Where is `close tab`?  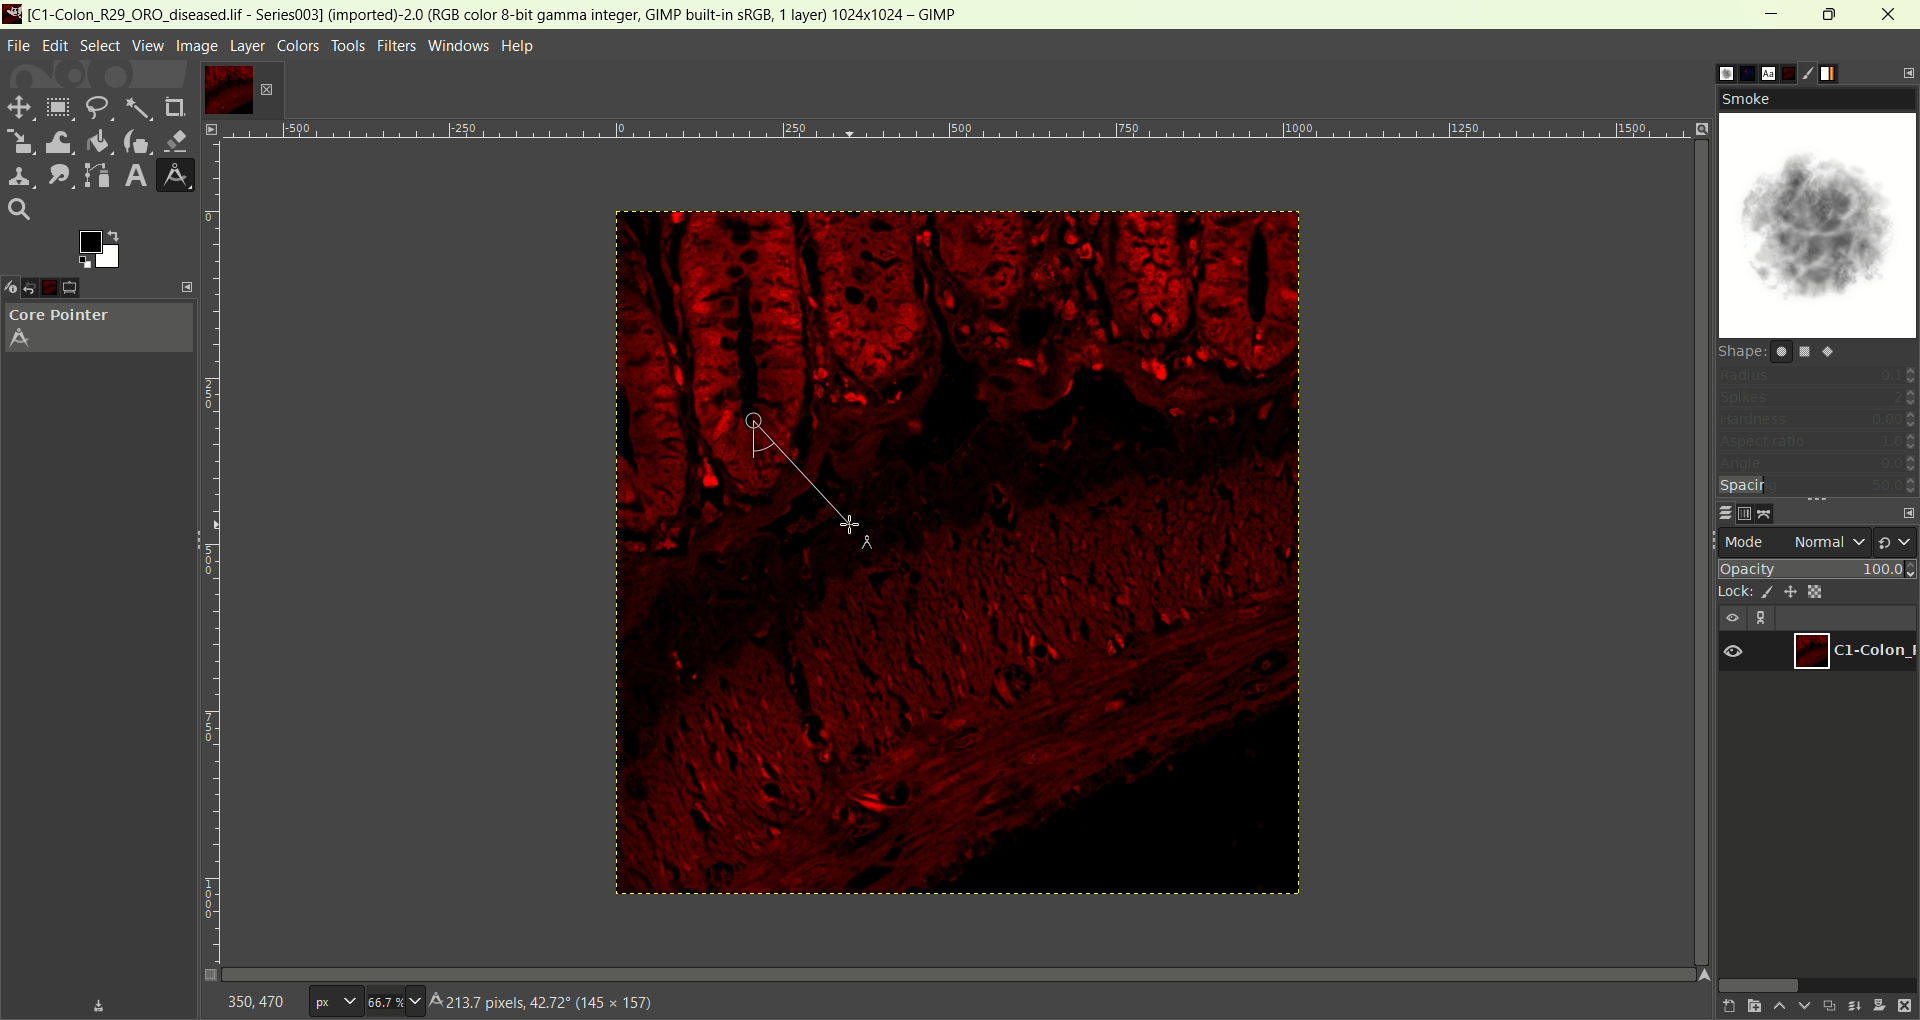
close tab is located at coordinates (266, 90).